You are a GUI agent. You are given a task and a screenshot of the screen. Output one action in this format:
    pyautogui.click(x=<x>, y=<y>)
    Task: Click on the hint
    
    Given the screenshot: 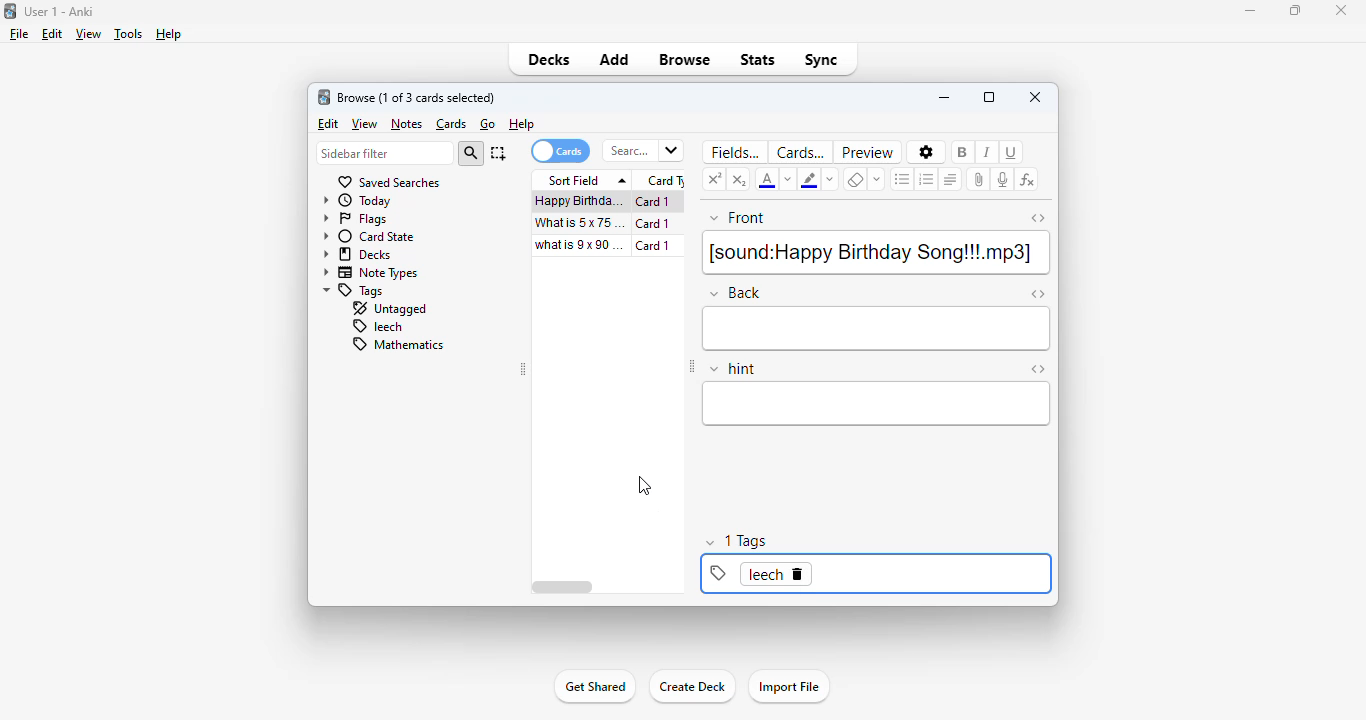 What is the action you would take?
    pyautogui.click(x=877, y=404)
    